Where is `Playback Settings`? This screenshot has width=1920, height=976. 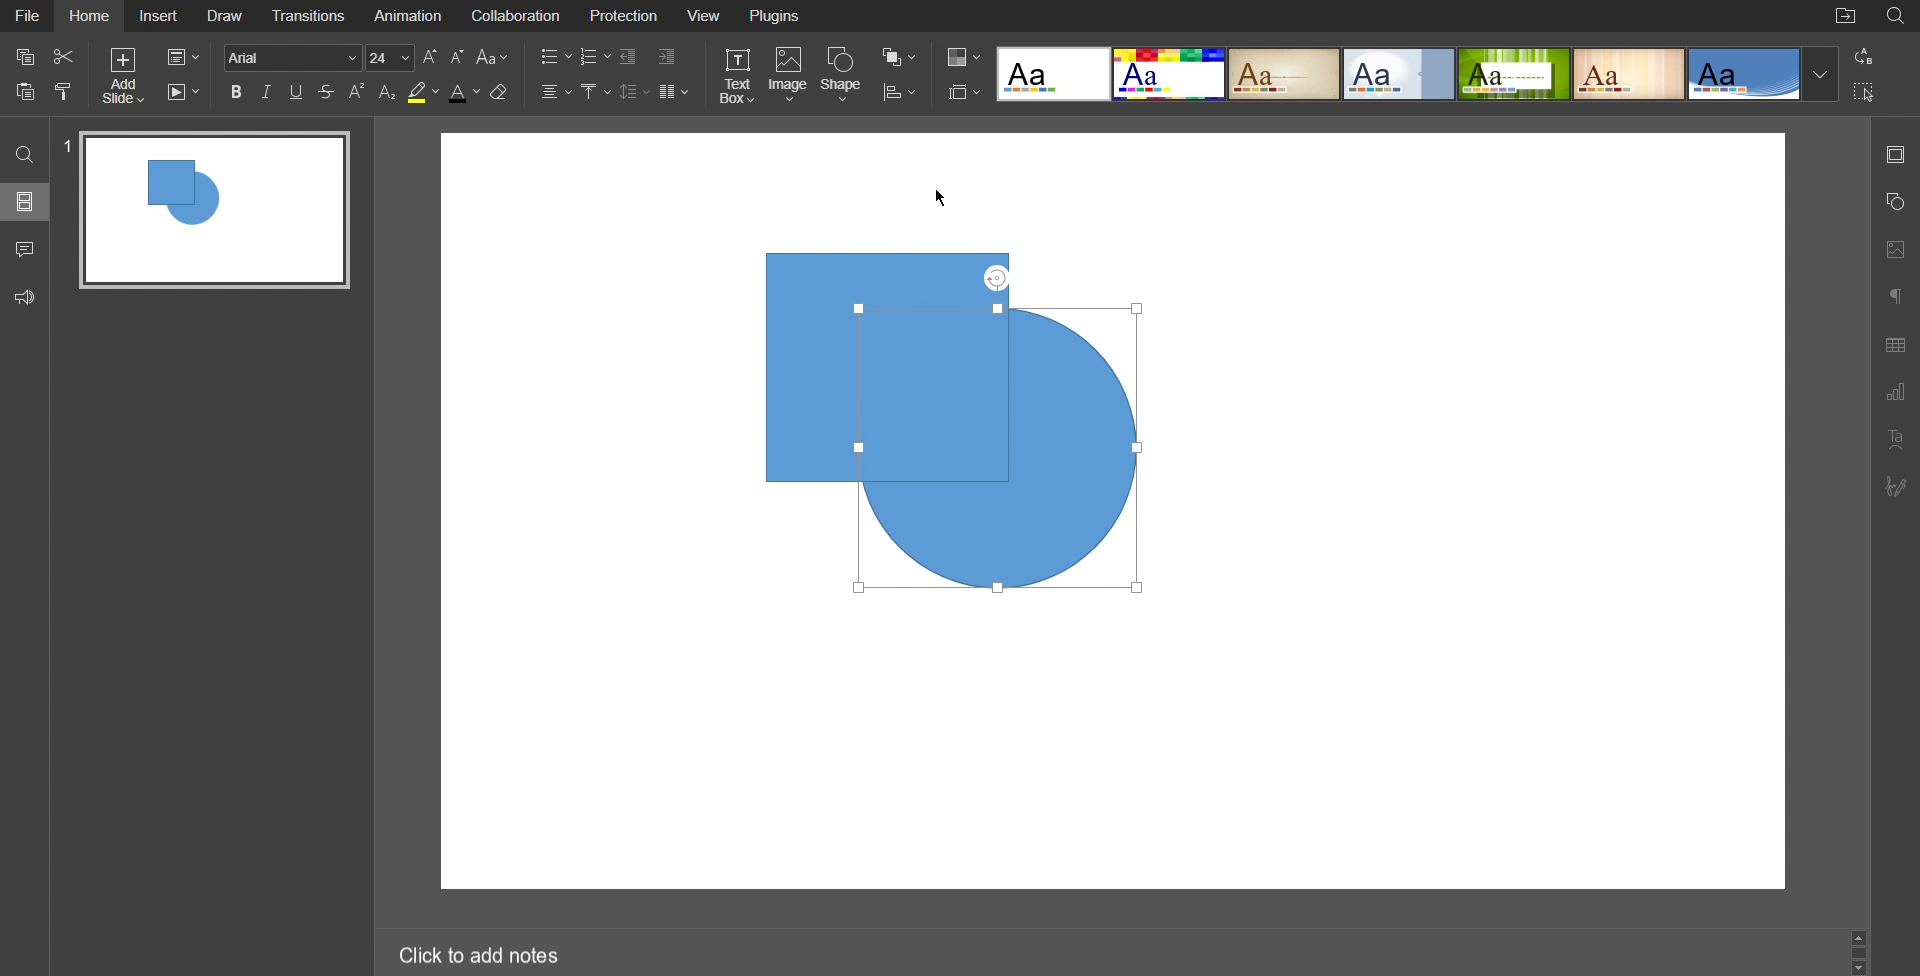
Playback Settings is located at coordinates (181, 92).